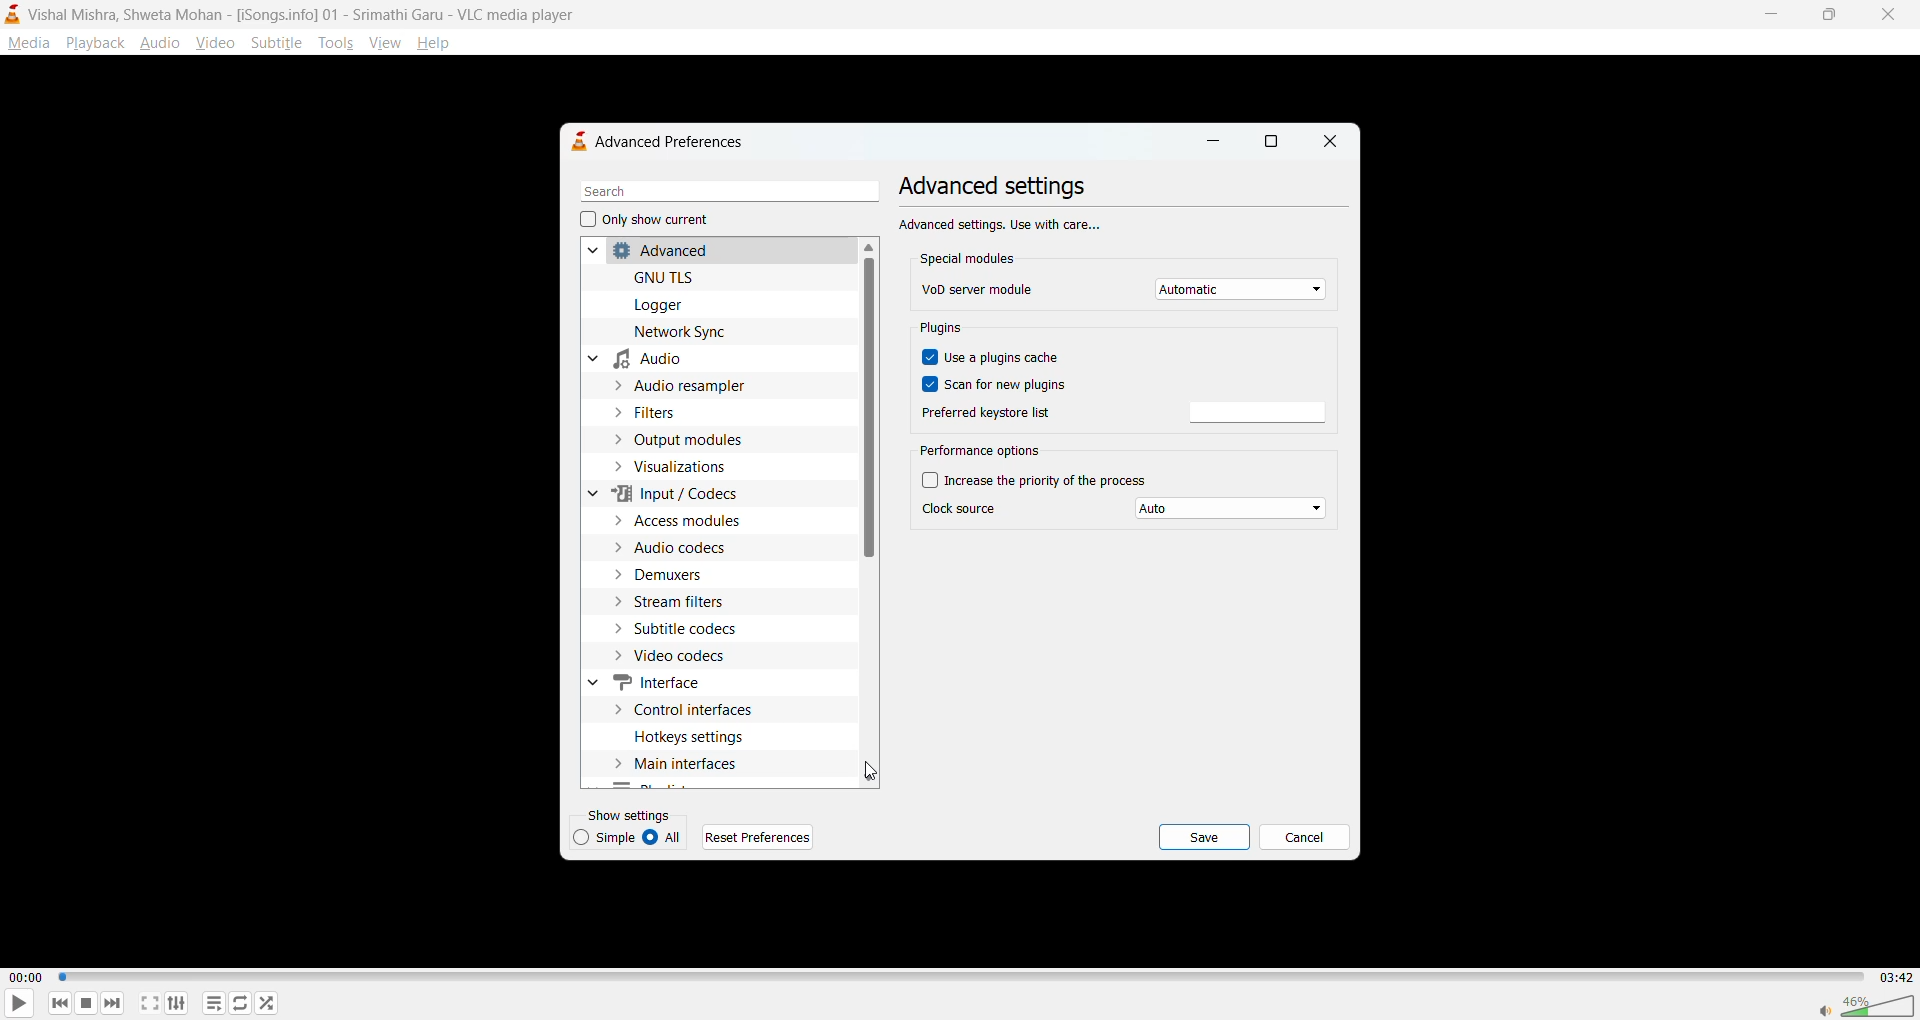 This screenshot has width=1920, height=1020. Describe the element at coordinates (947, 331) in the screenshot. I see `plugins` at that location.